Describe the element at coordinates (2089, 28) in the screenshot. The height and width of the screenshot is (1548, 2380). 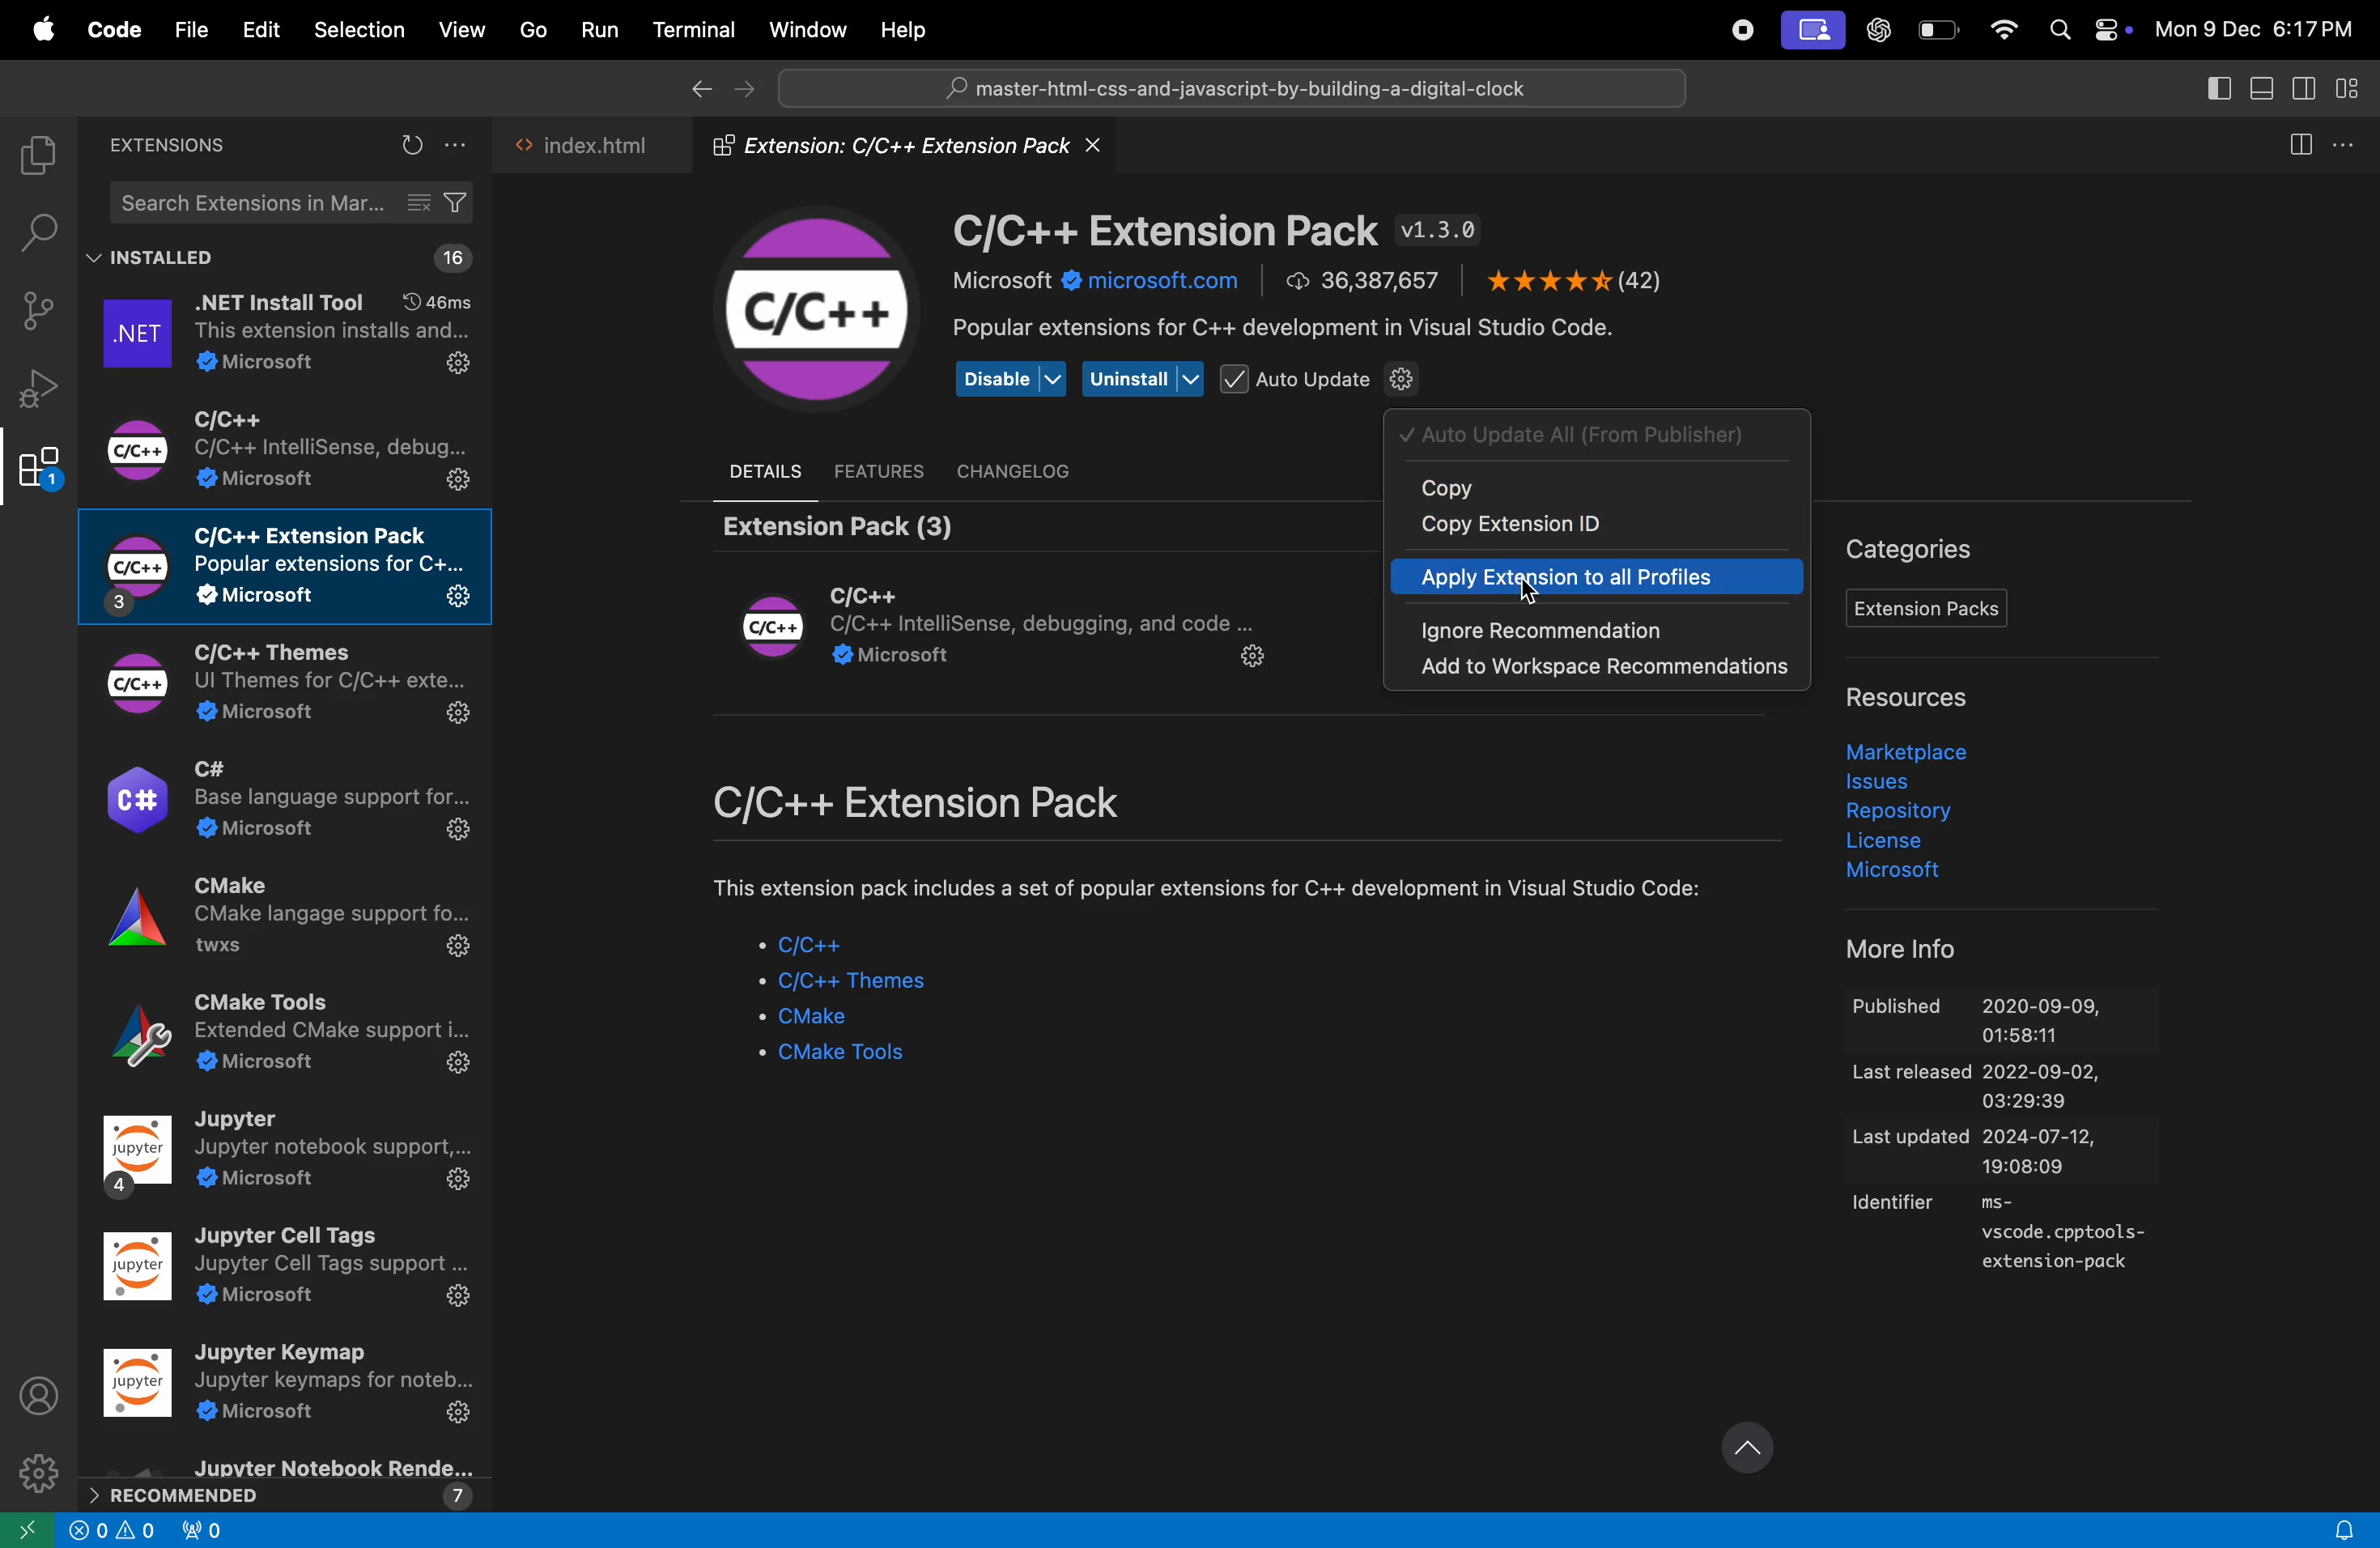
I see `apple widgets` at that location.